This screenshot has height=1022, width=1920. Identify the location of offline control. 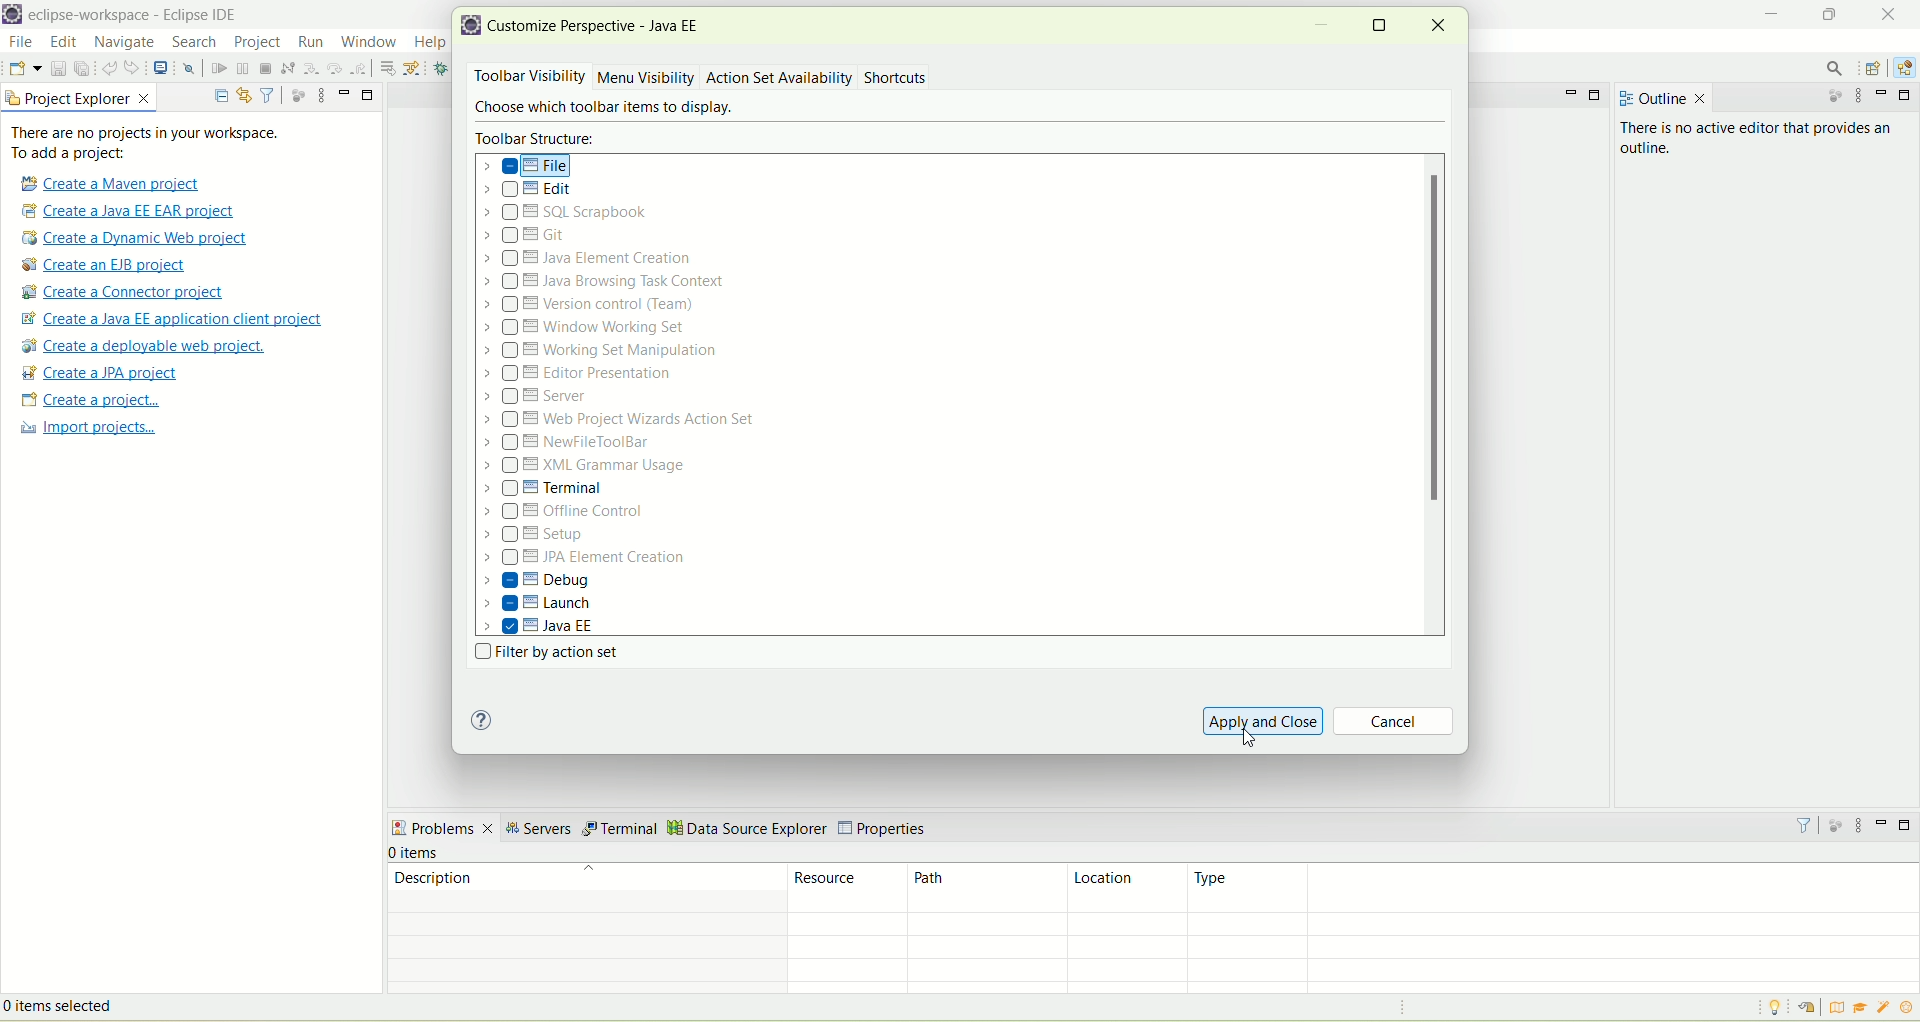
(568, 515).